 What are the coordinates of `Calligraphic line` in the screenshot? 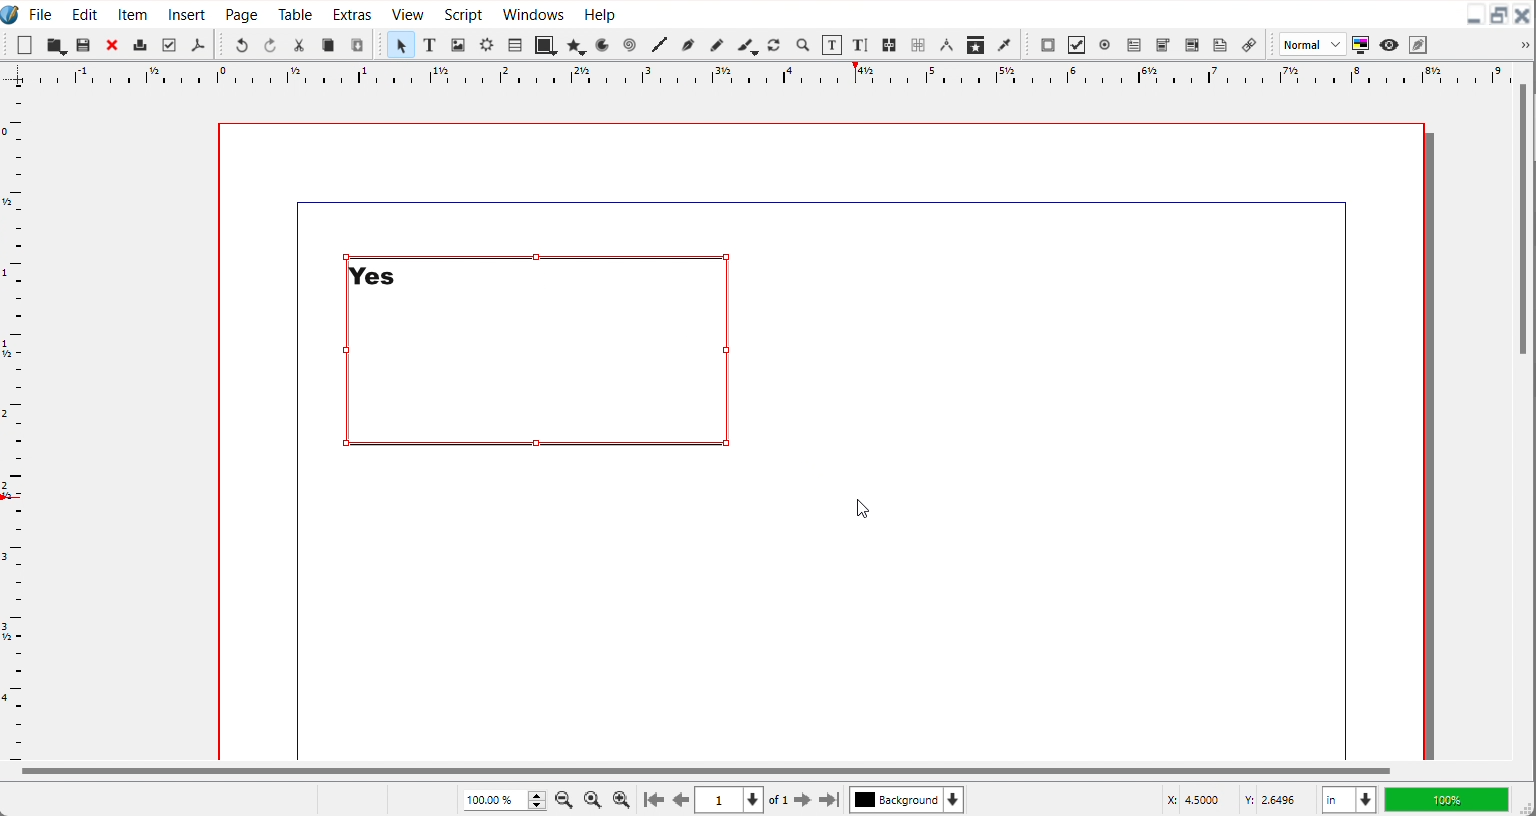 It's located at (747, 46).